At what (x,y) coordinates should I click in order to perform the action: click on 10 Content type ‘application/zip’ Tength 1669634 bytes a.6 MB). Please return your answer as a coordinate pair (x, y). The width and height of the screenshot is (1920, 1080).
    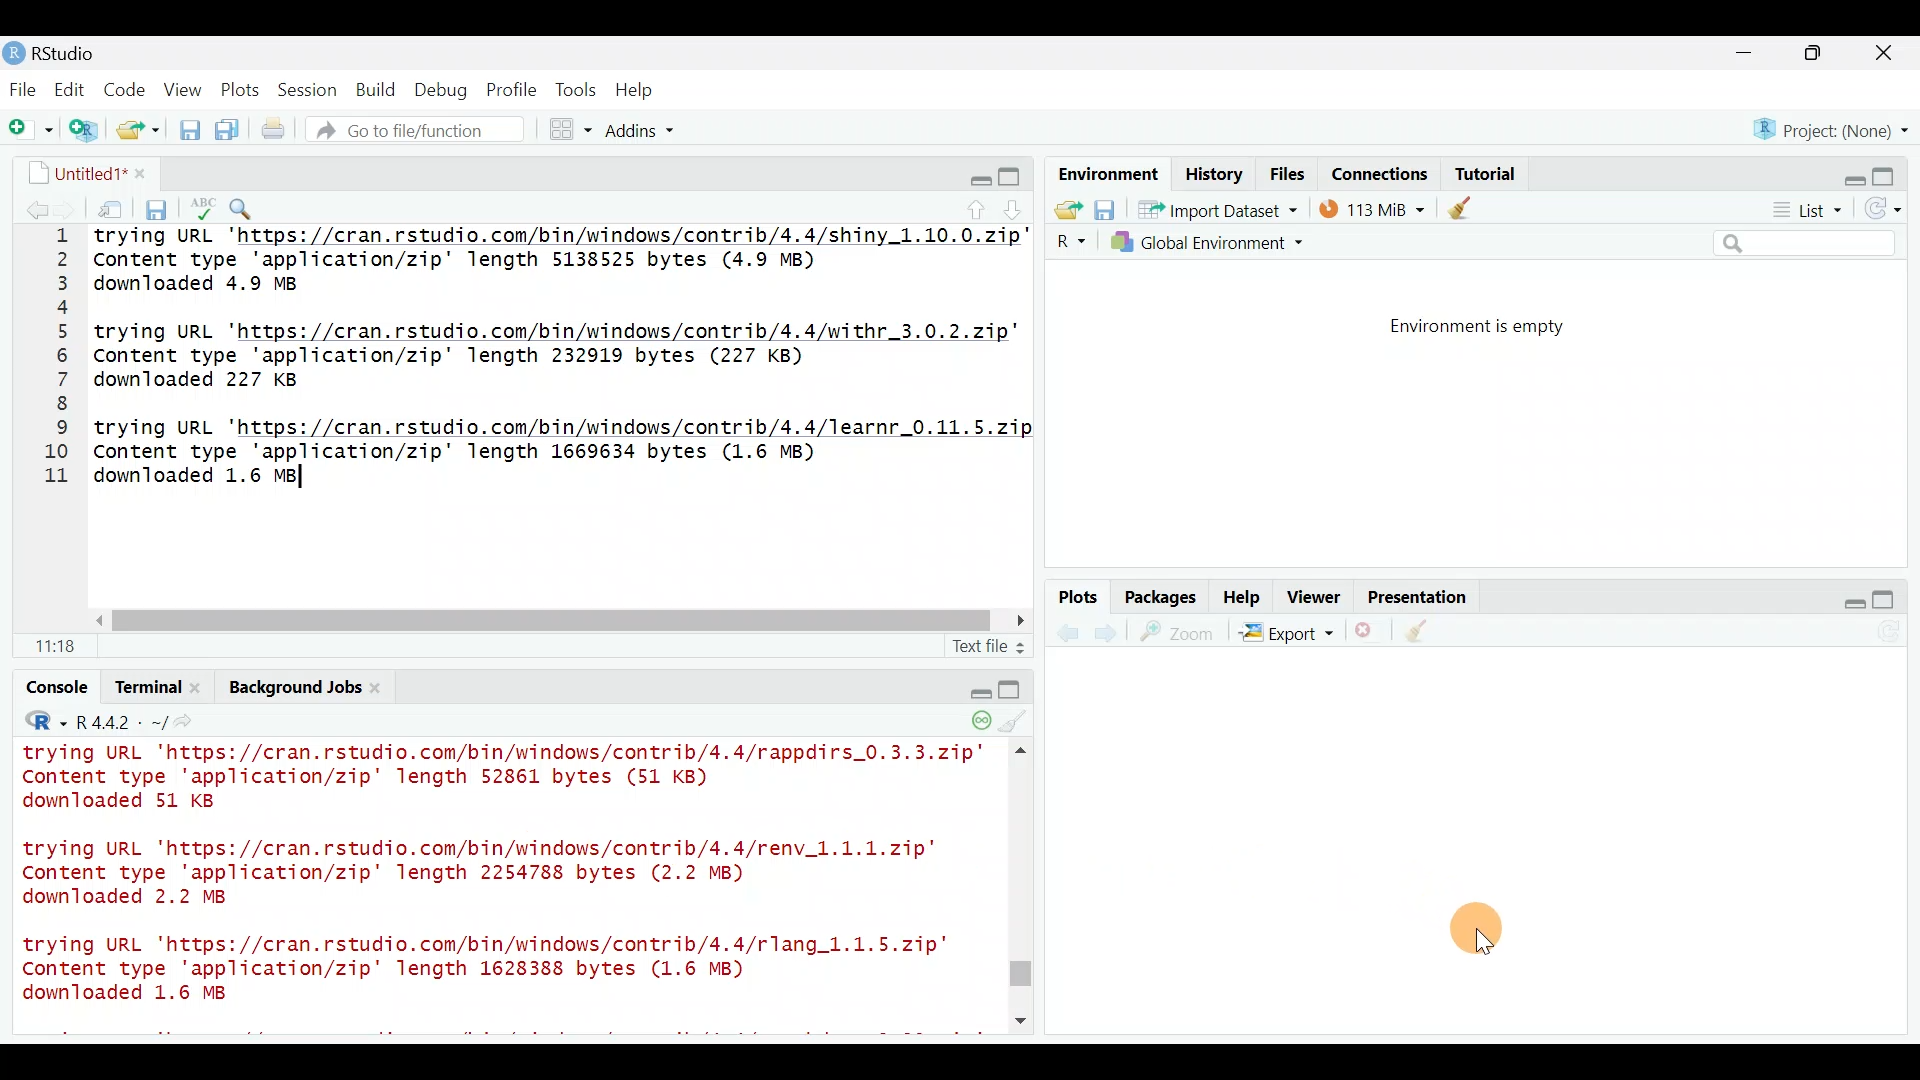
    Looking at the image, I should click on (442, 454).